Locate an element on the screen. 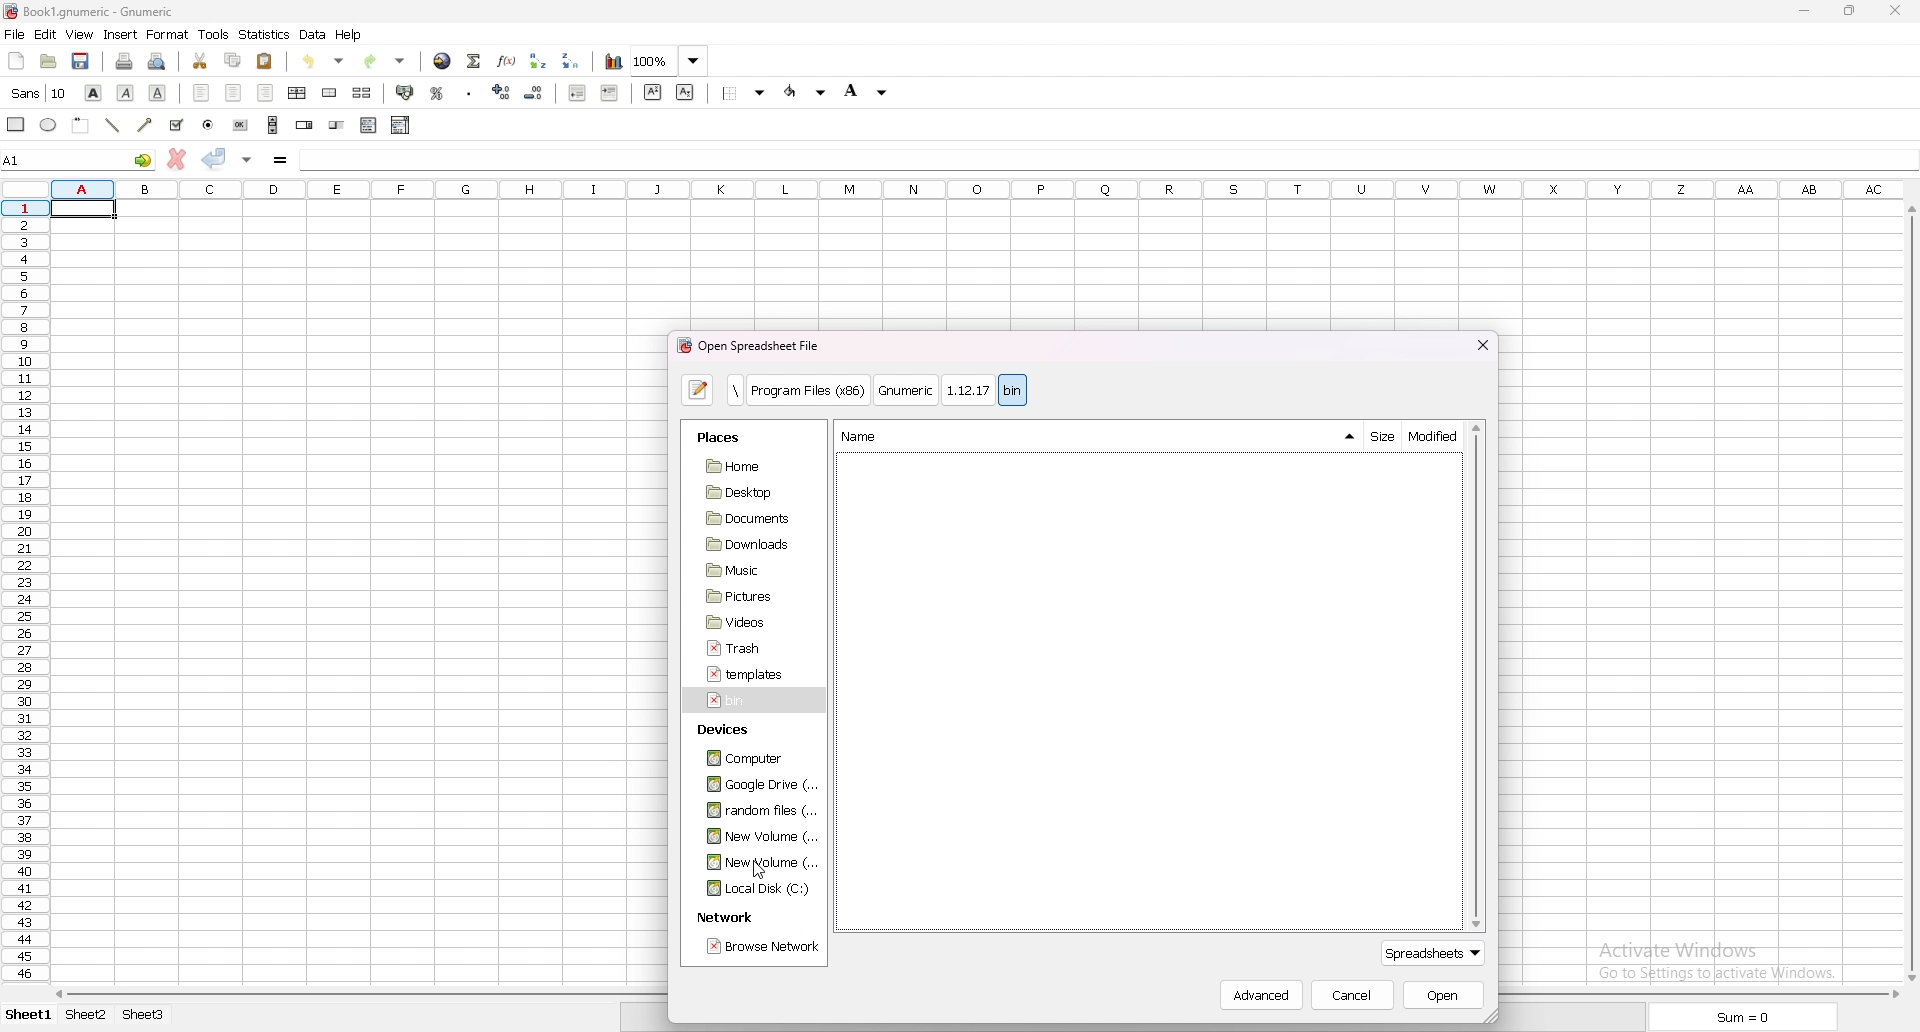 The width and height of the screenshot is (1920, 1032). bin is located at coordinates (1013, 391).